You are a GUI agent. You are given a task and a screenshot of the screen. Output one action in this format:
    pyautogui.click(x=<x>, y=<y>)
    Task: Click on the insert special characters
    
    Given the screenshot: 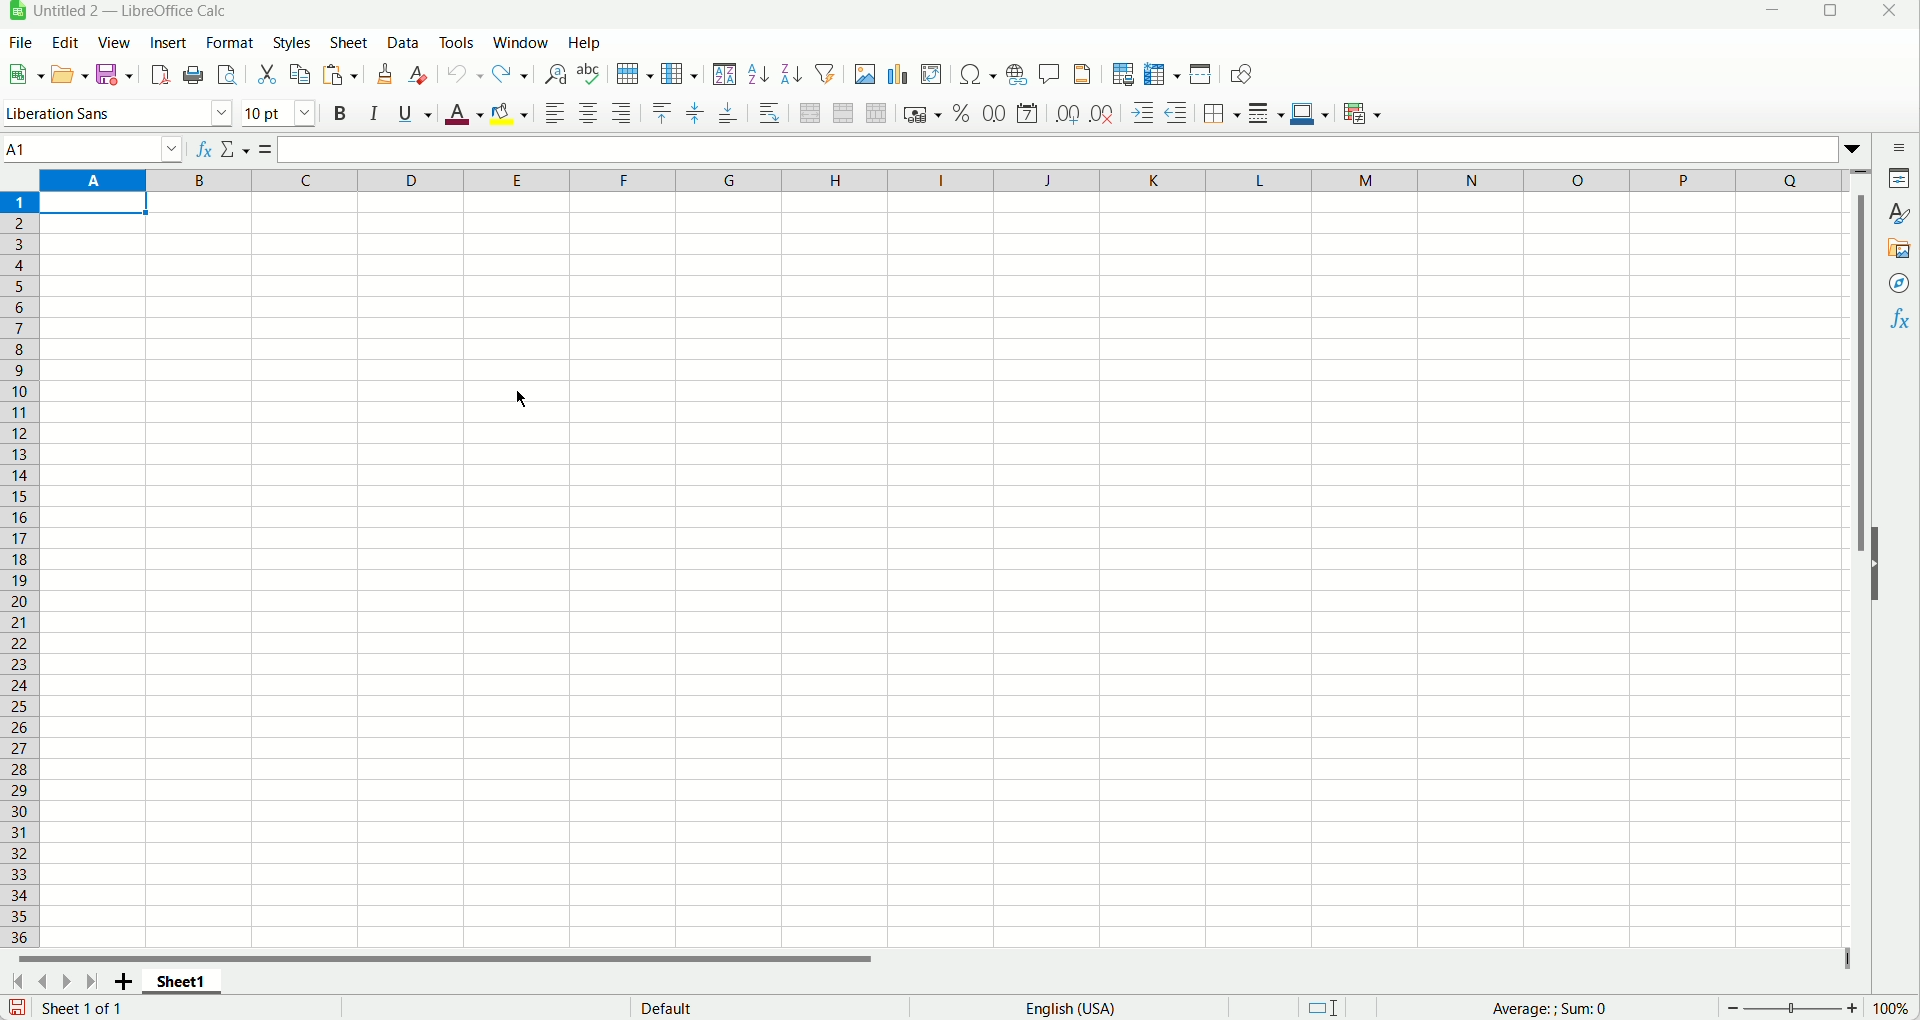 What is the action you would take?
    pyautogui.click(x=978, y=74)
    